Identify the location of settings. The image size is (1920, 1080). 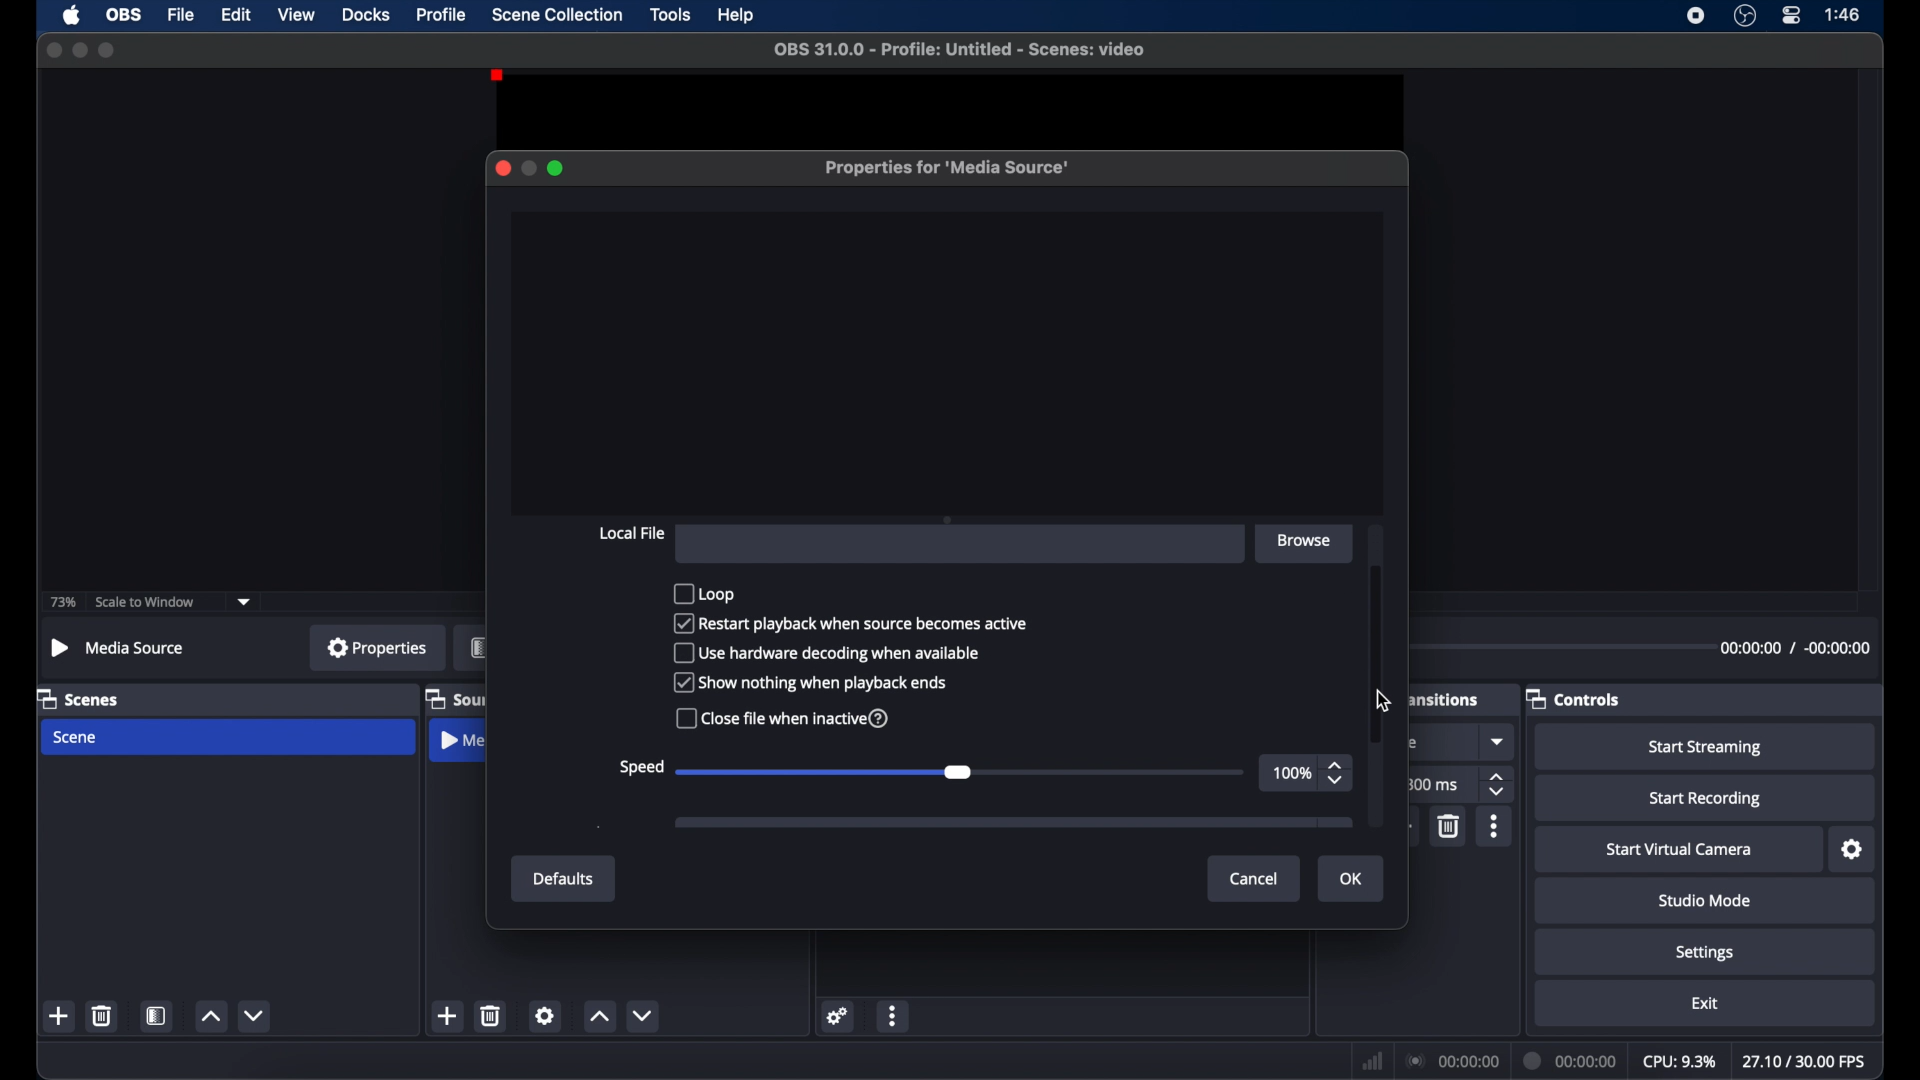
(1706, 954).